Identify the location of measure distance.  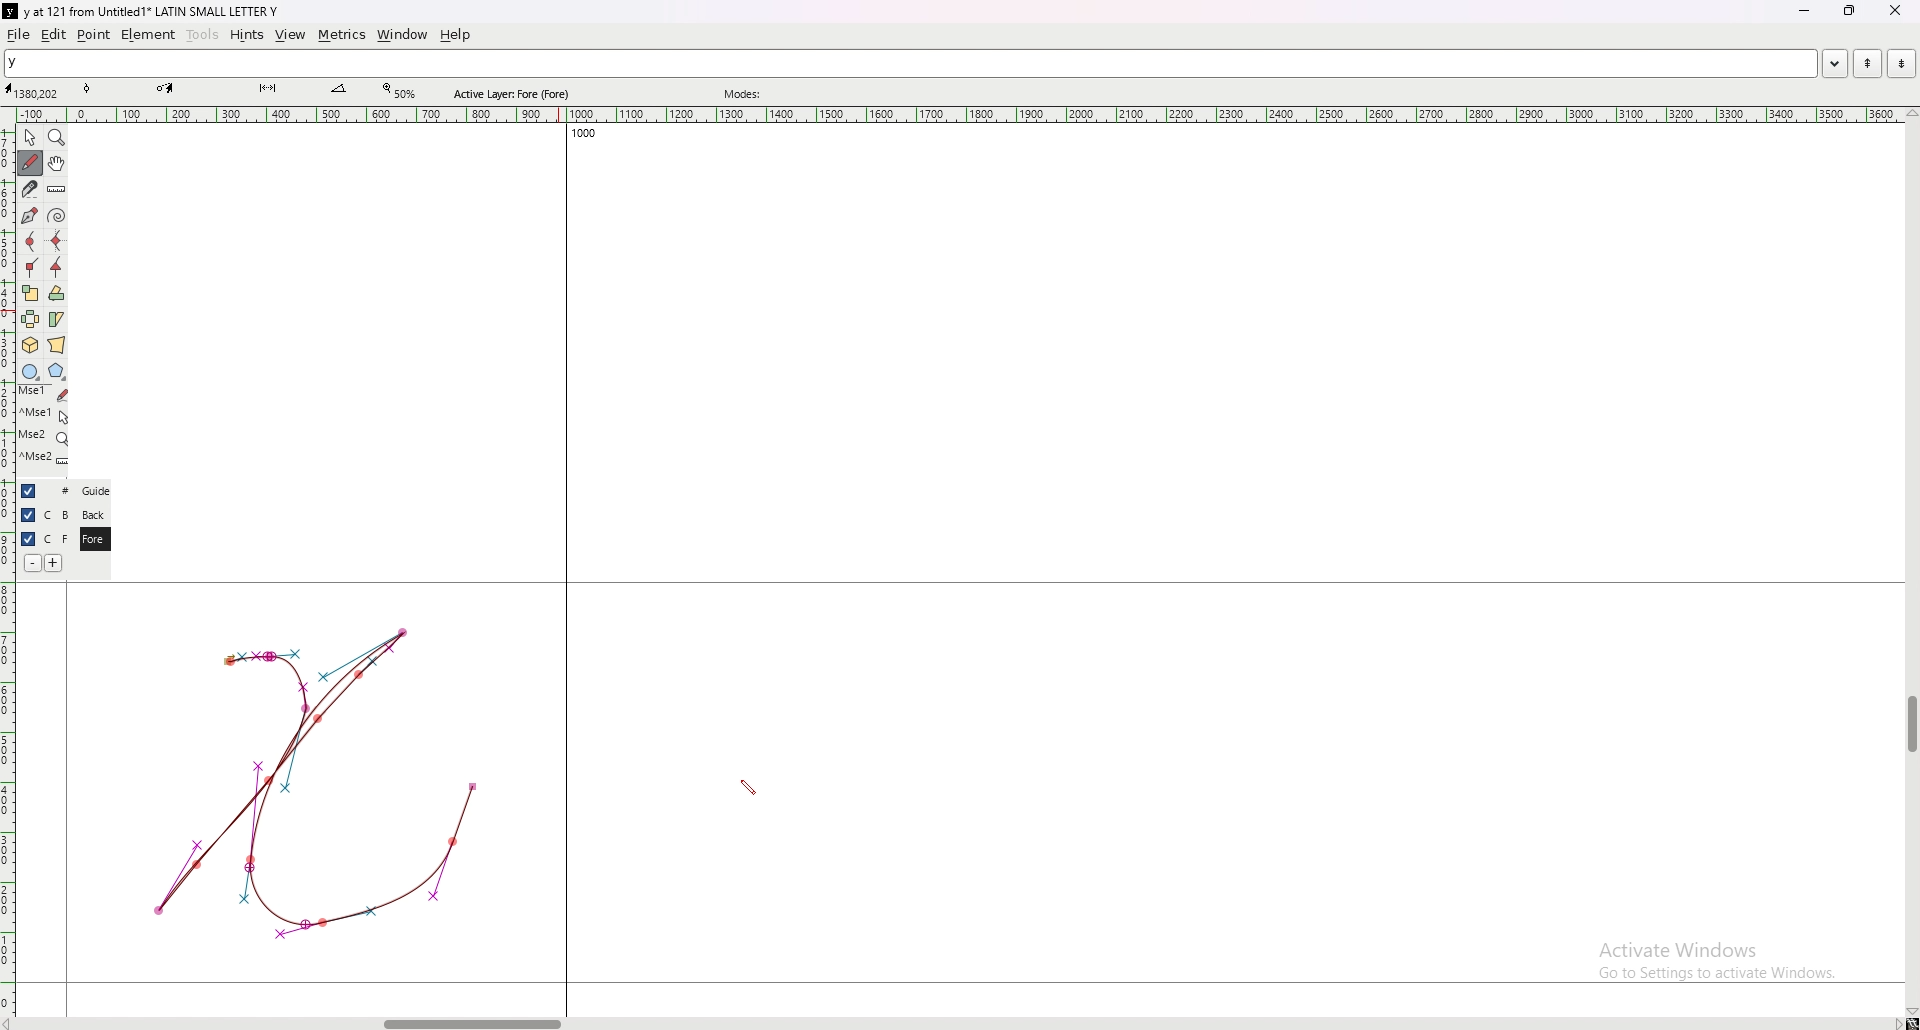
(57, 191).